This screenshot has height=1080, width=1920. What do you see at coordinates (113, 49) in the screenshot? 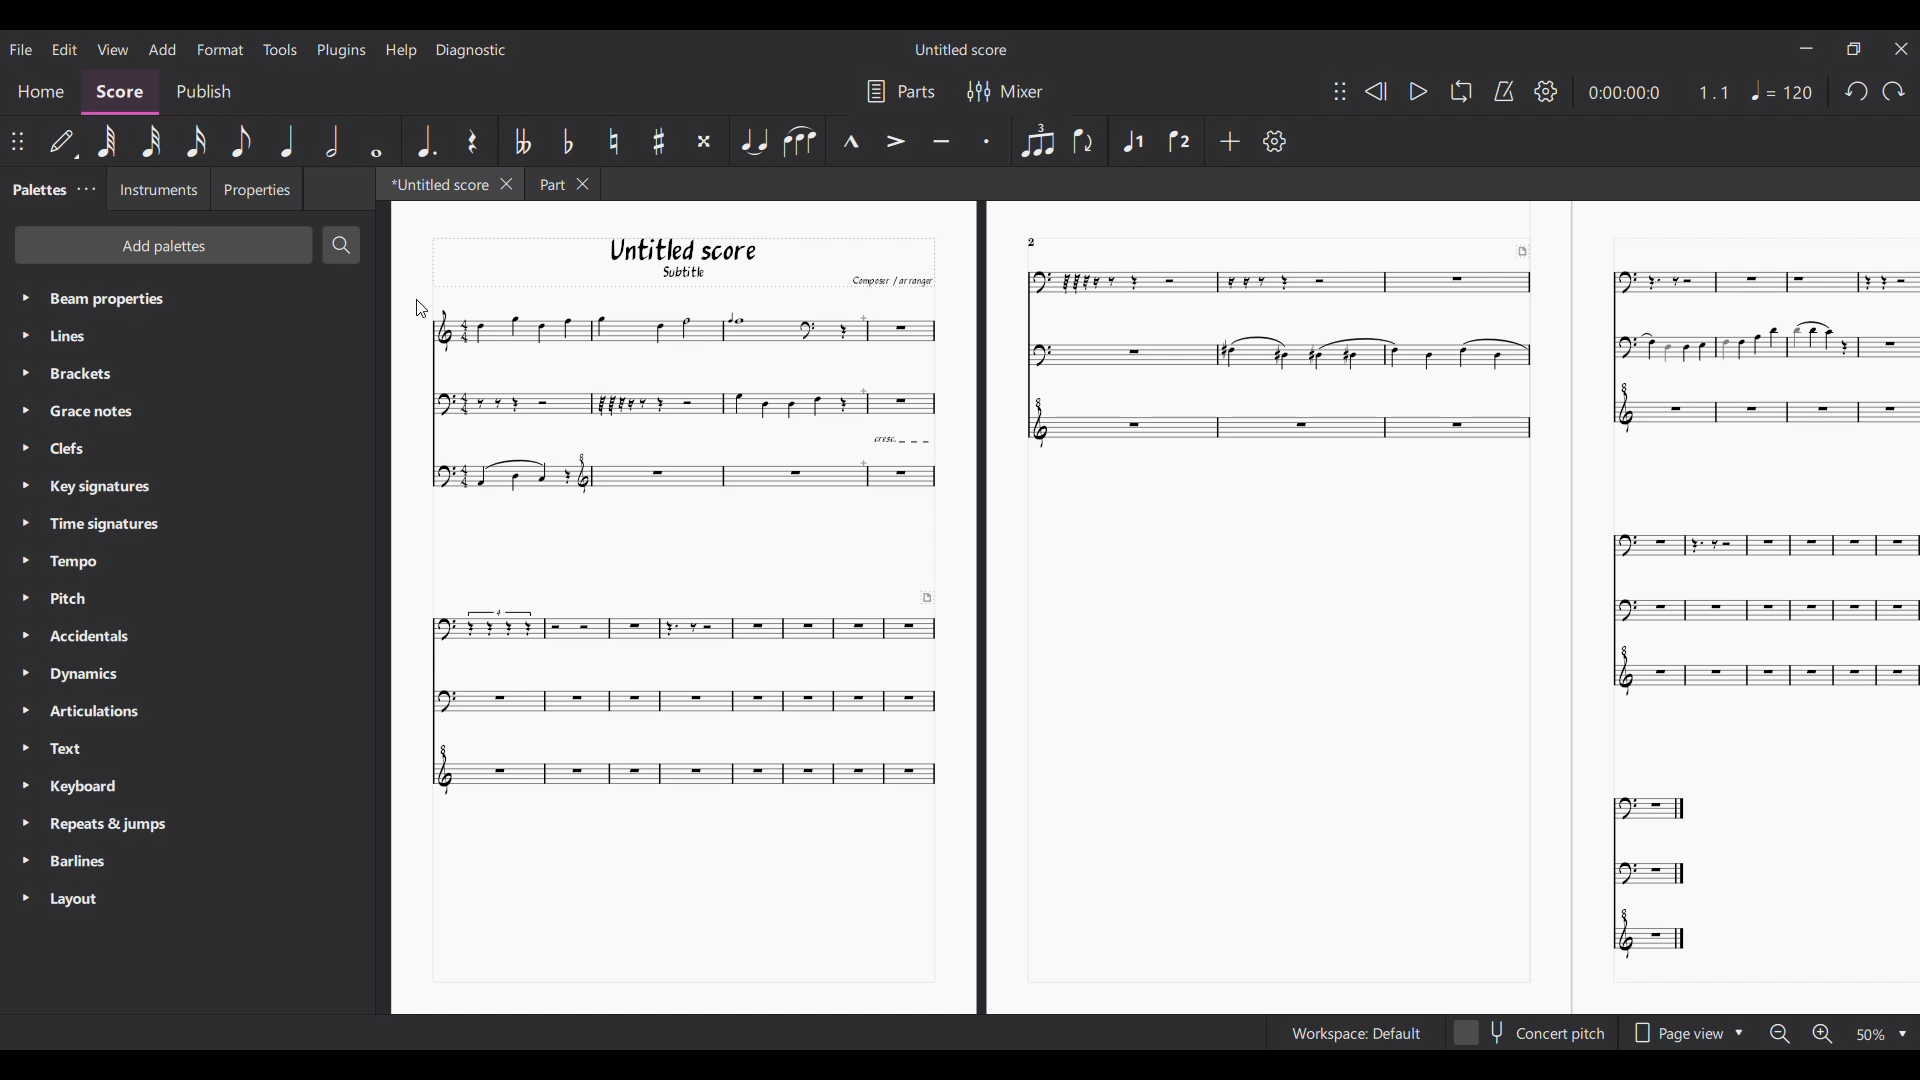
I see `View ` at bounding box center [113, 49].